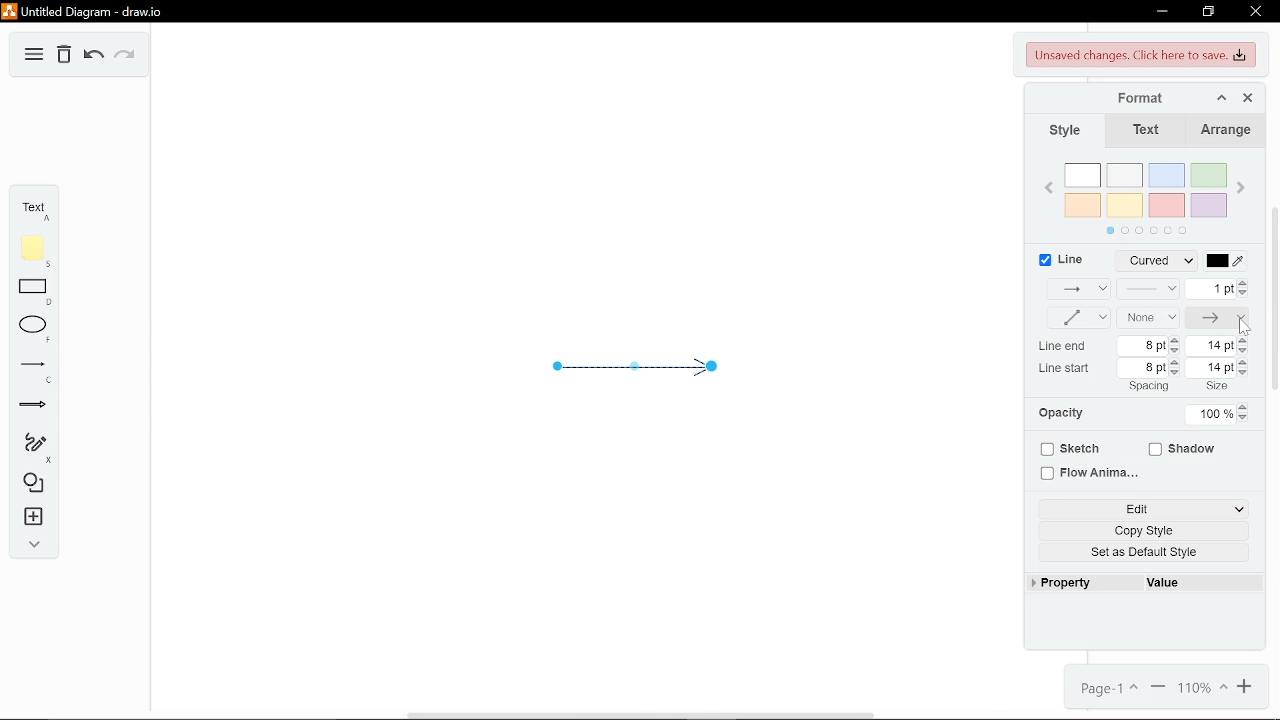 The width and height of the screenshot is (1280, 720). What do you see at coordinates (33, 373) in the screenshot?
I see `Line` at bounding box center [33, 373].